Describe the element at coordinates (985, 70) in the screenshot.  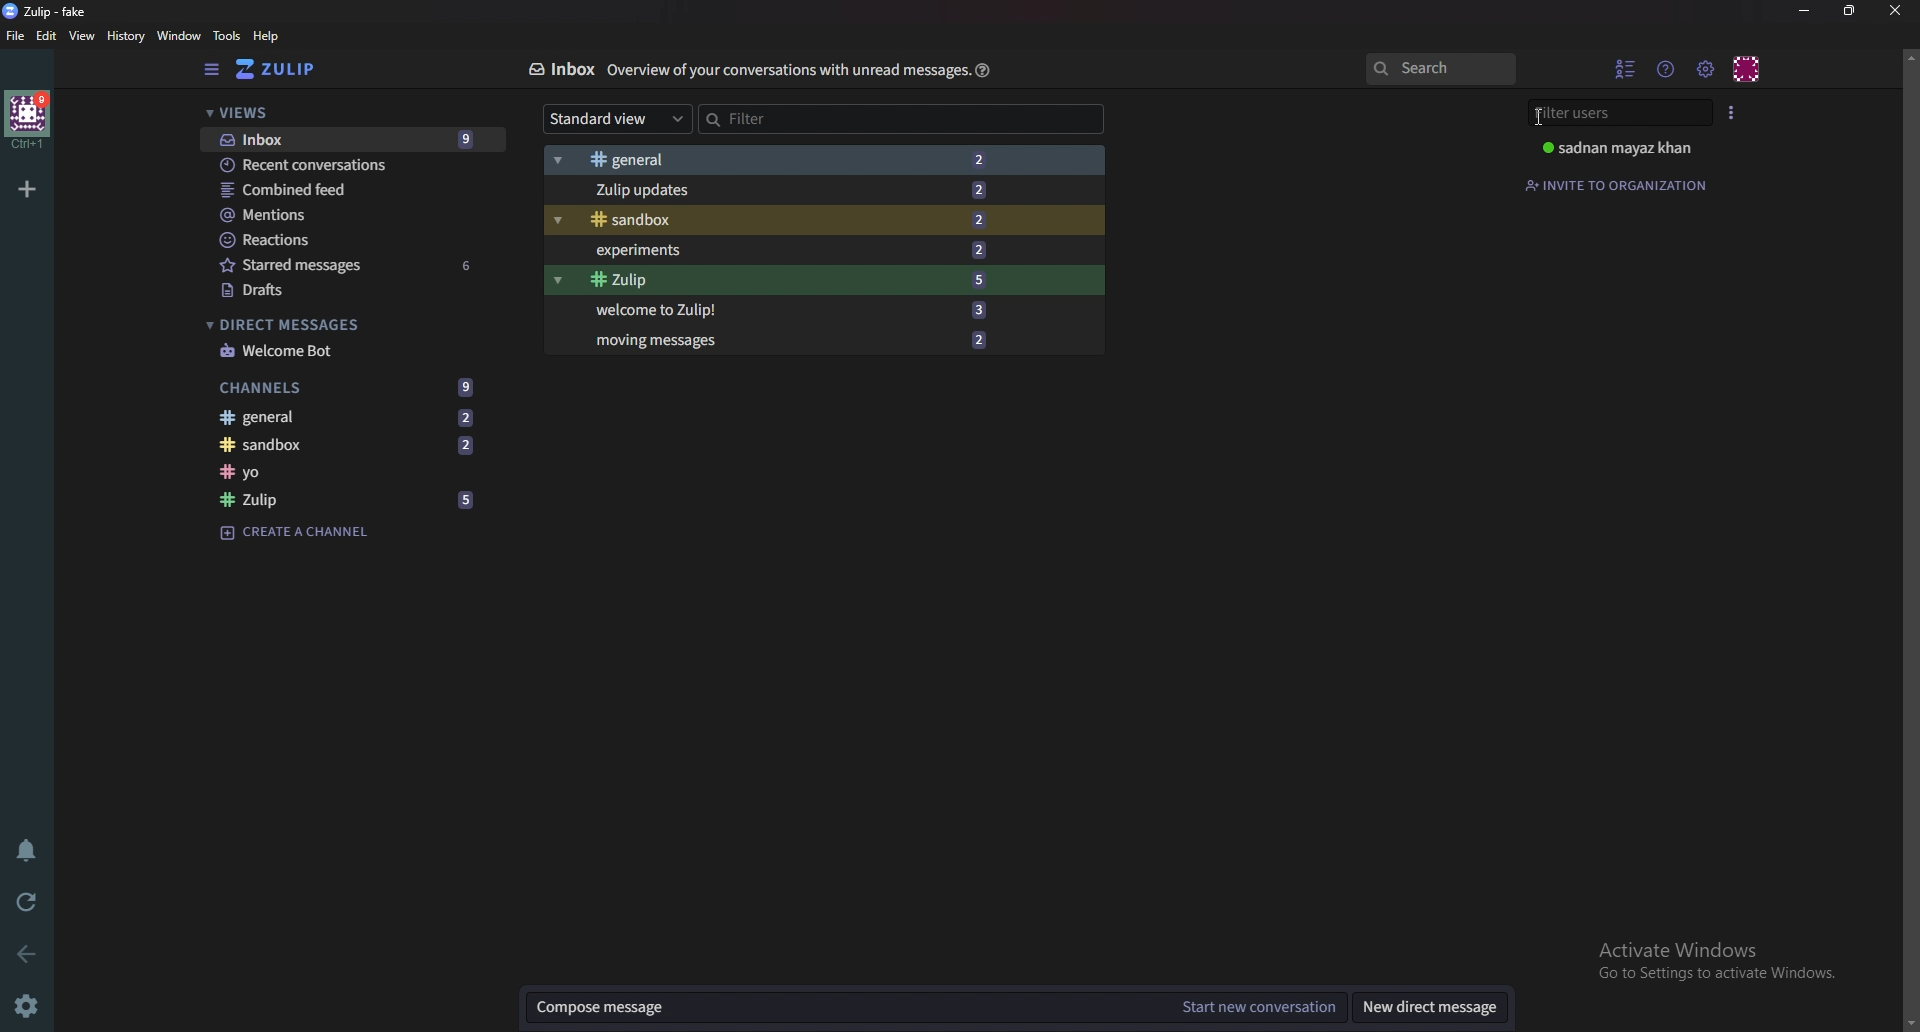
I see `help` at that location.